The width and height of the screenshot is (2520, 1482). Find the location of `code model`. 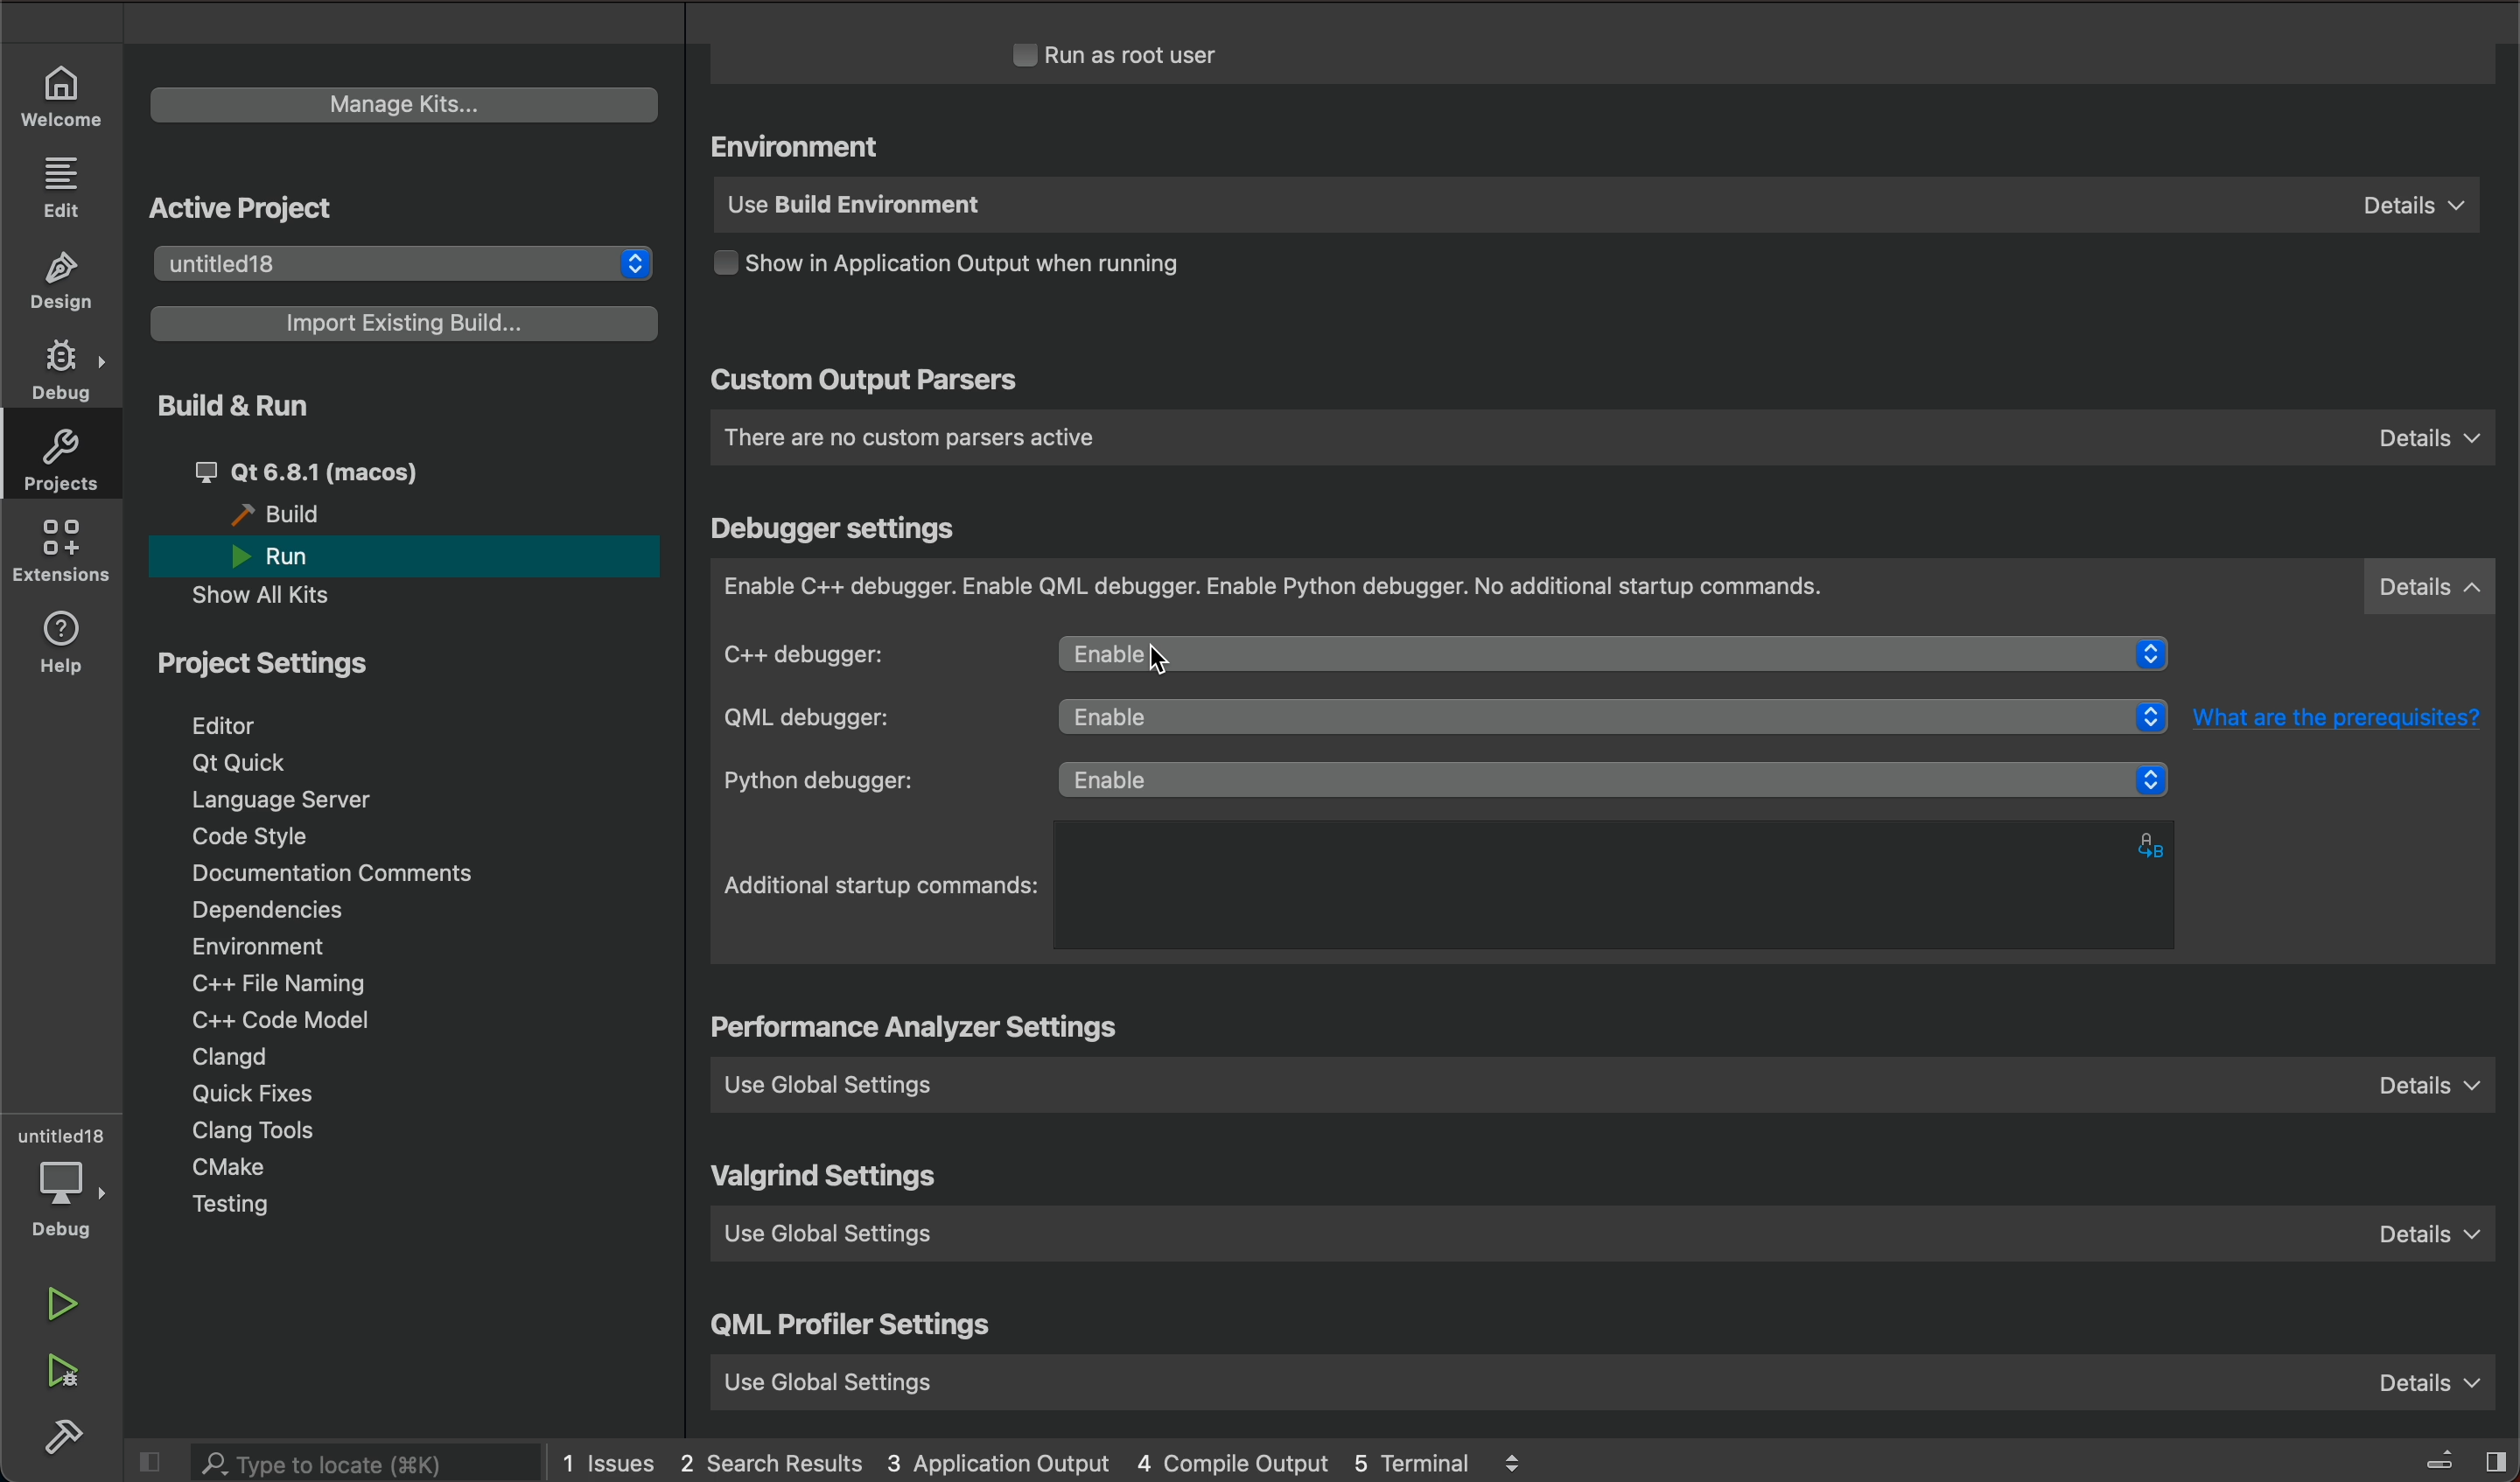

code model is located at coordinates (270, 1019).